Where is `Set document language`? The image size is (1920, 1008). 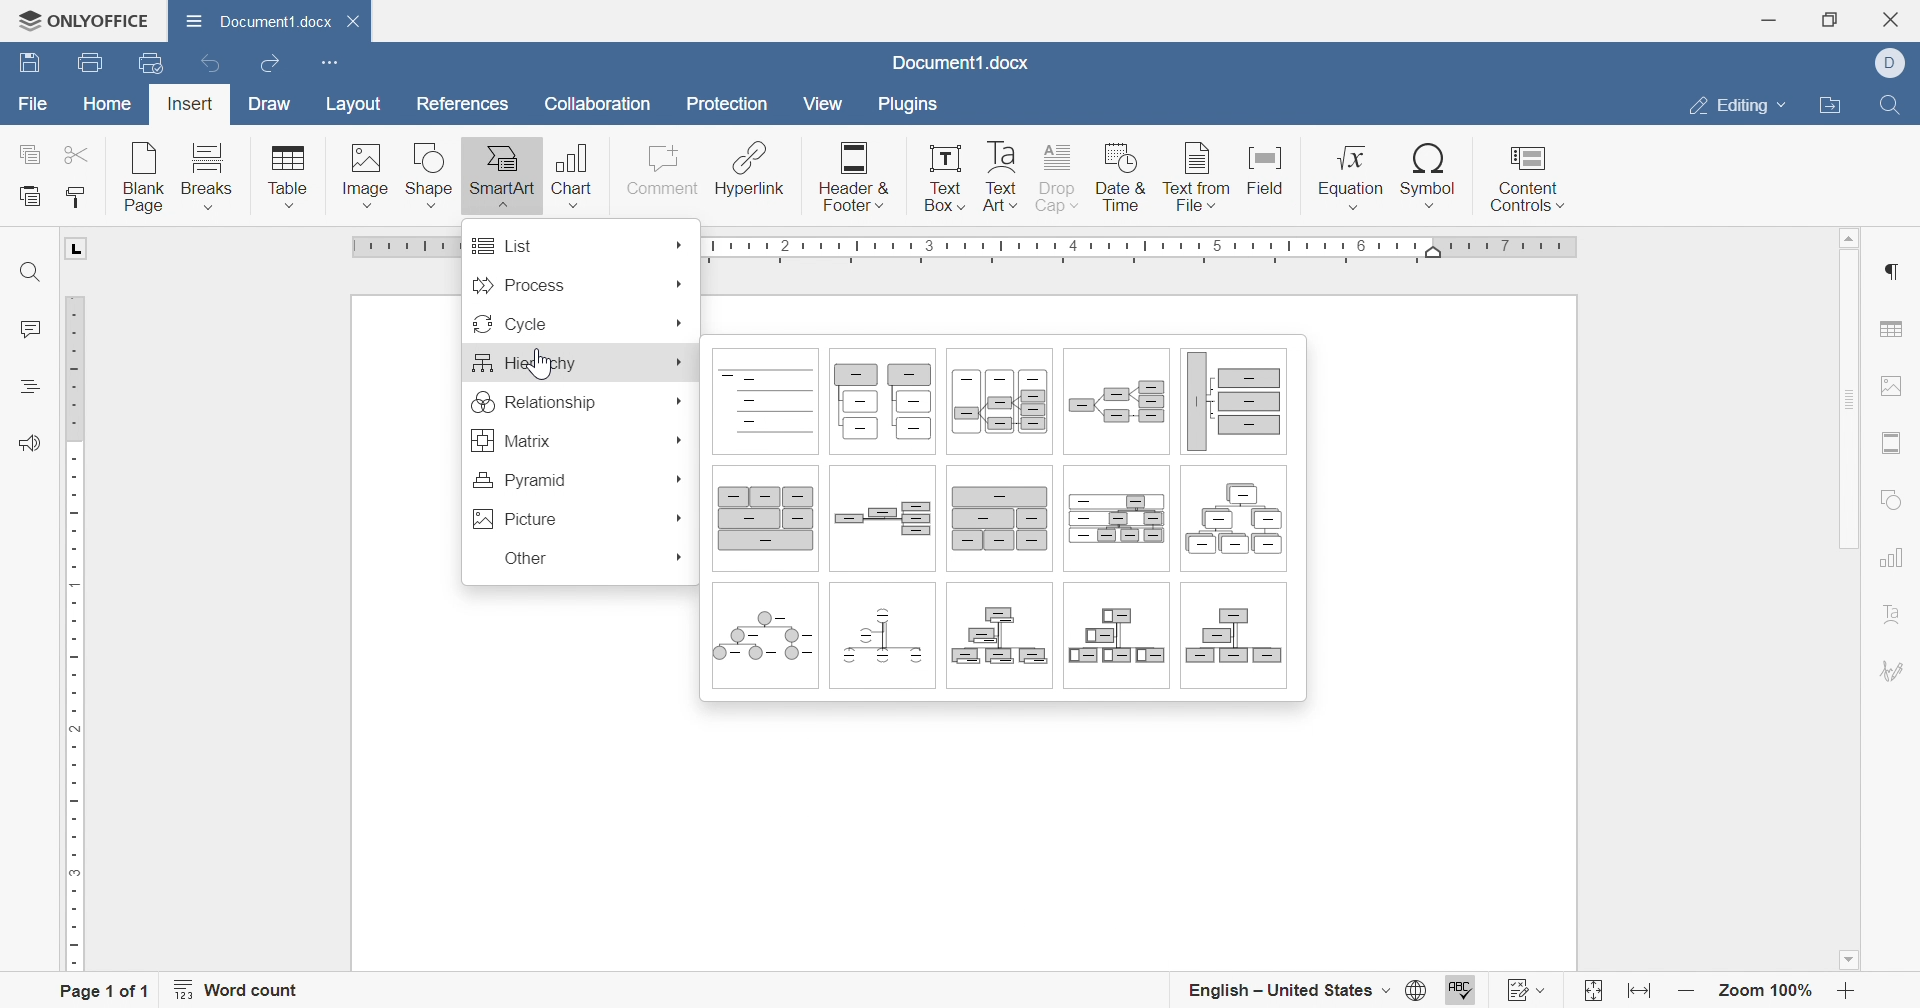 Set document language is located at coordinates (1417, 989).